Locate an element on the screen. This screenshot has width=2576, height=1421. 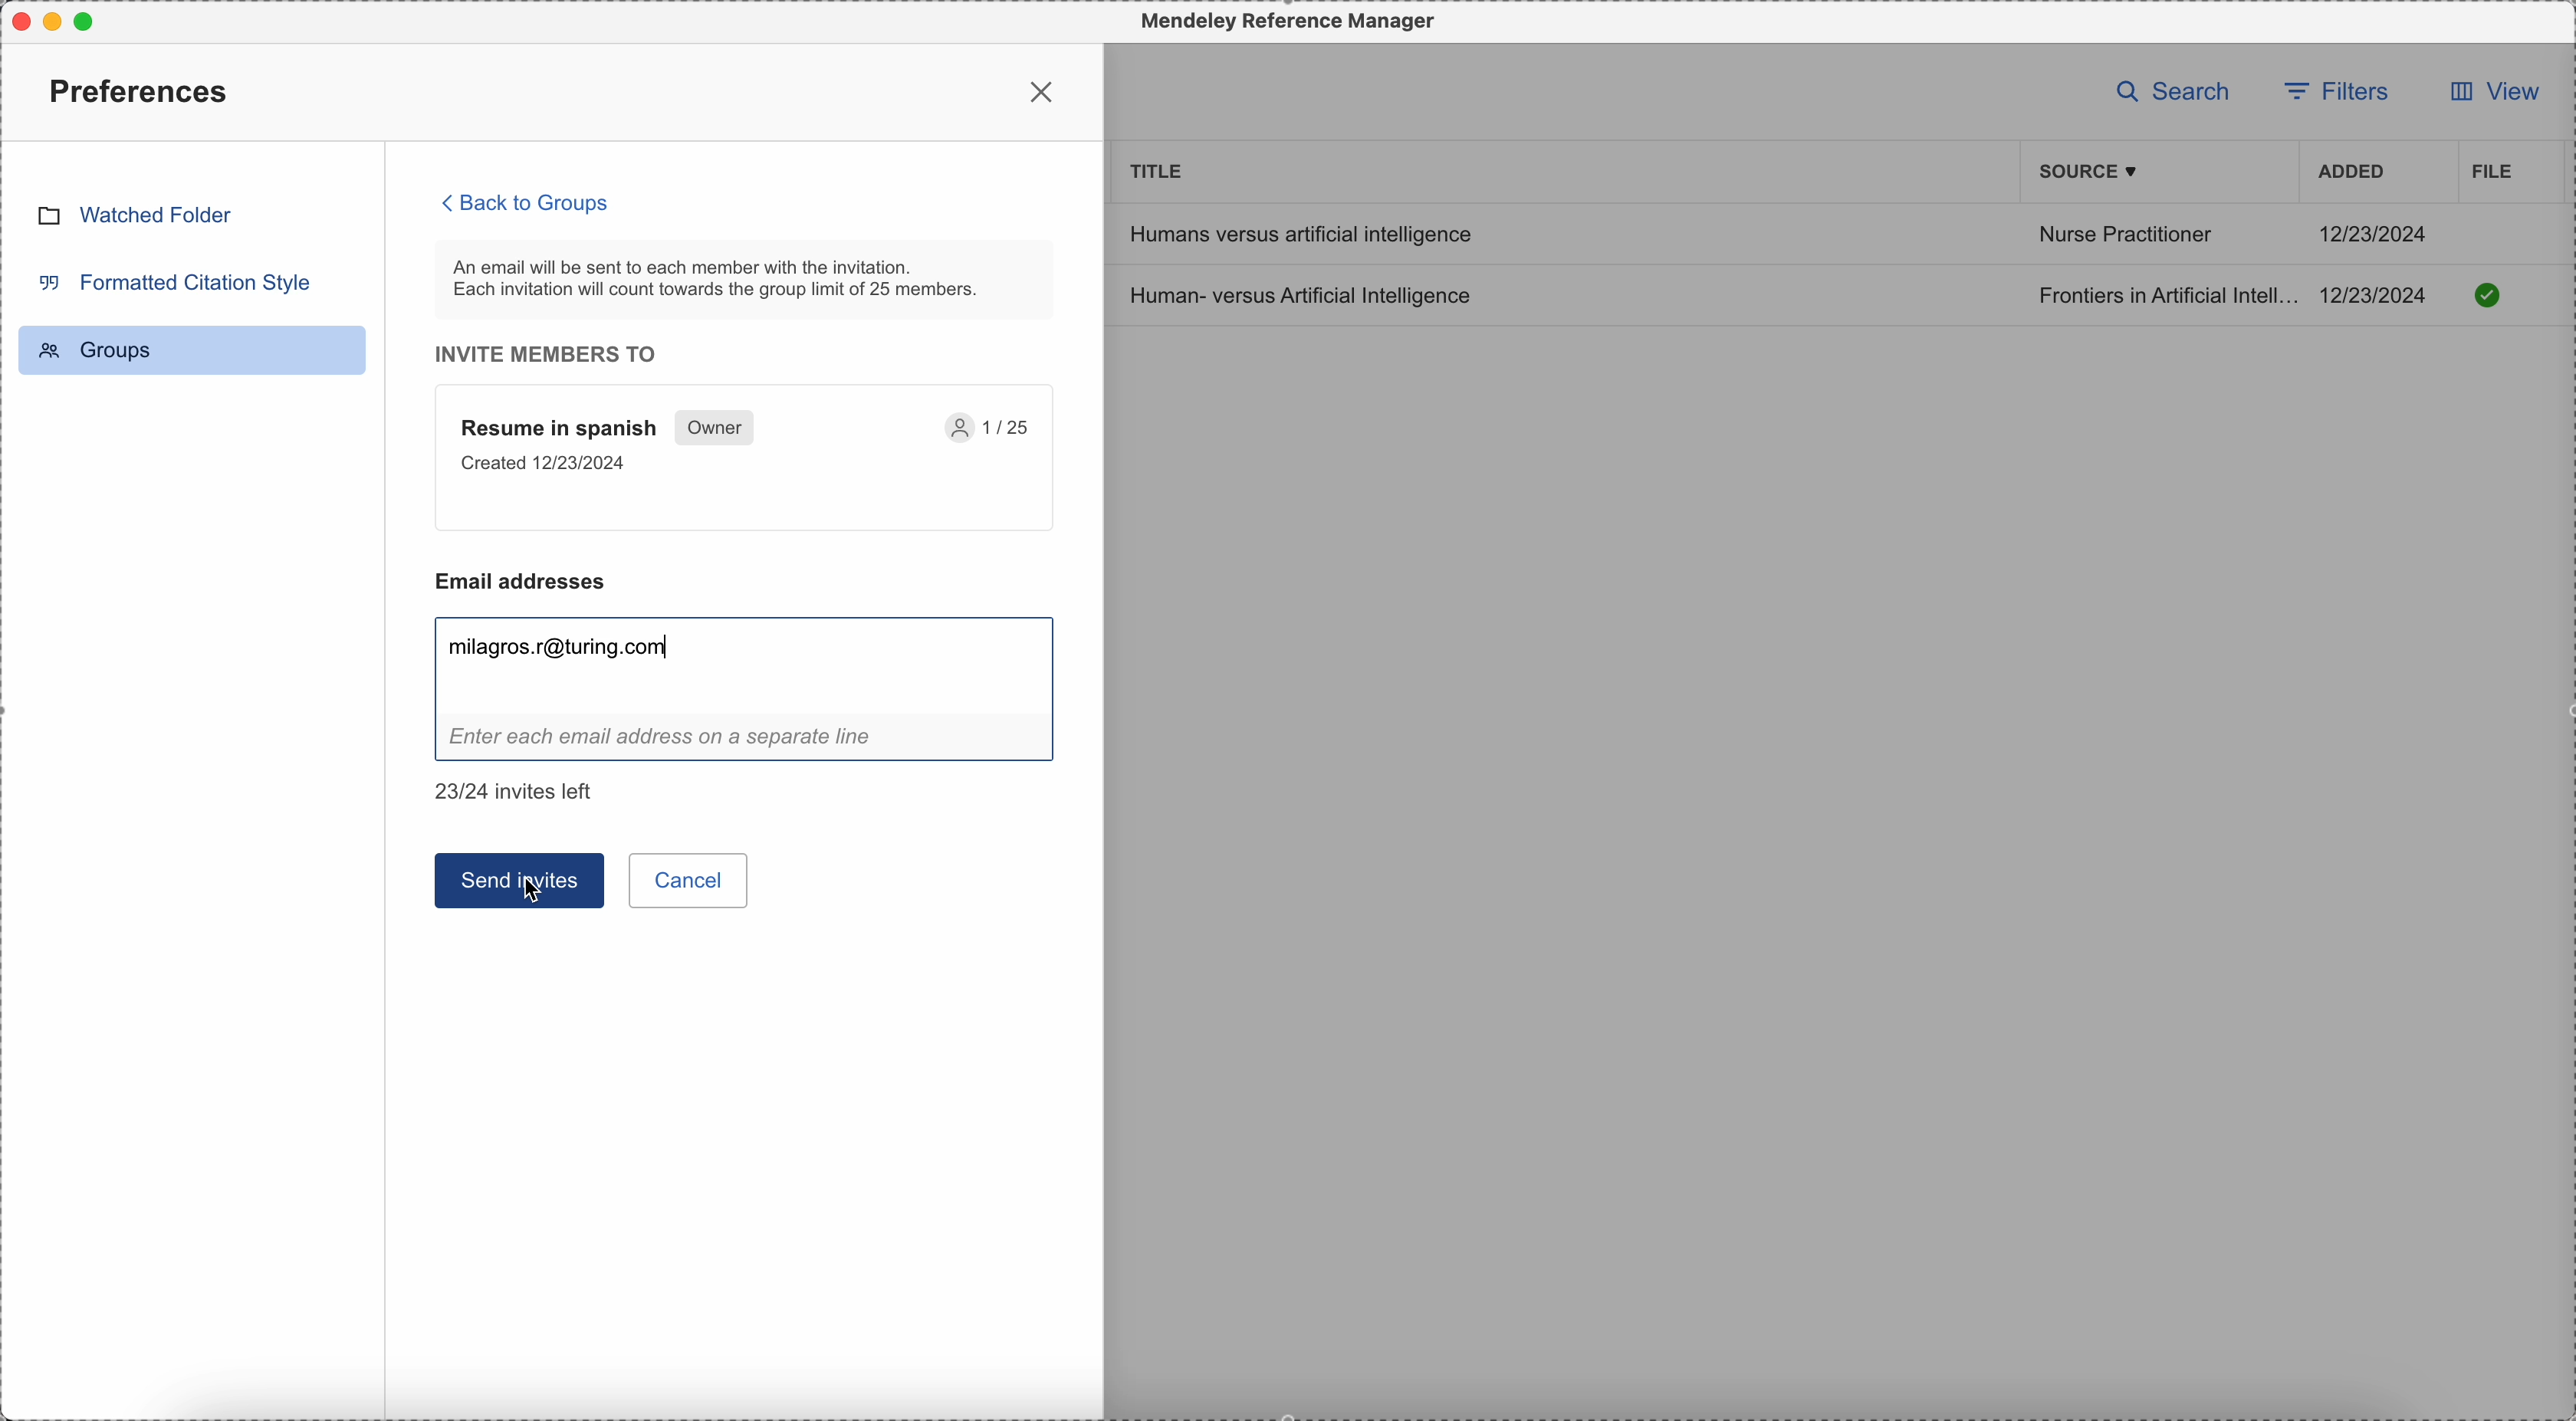
Mendeley Reference Manager is located at coordinates (1283, 22).